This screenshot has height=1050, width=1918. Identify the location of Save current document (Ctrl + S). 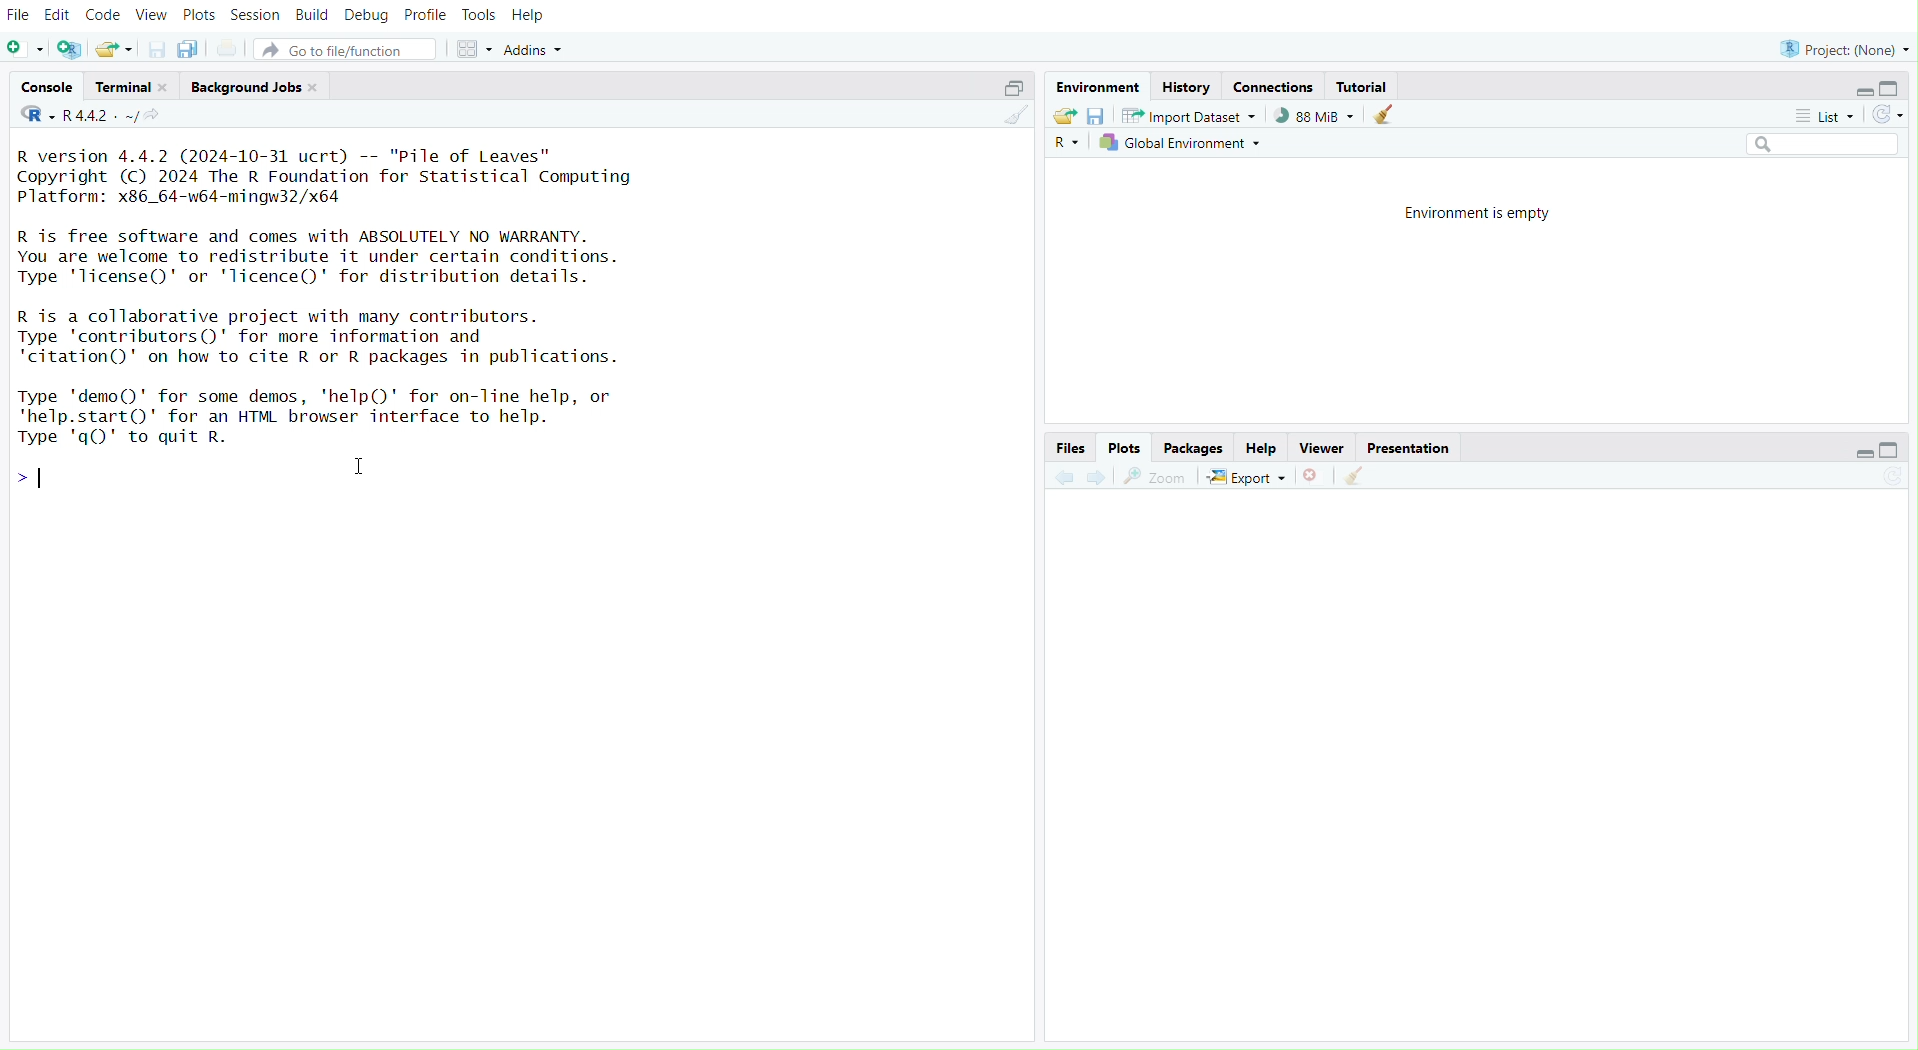
(151, 48).